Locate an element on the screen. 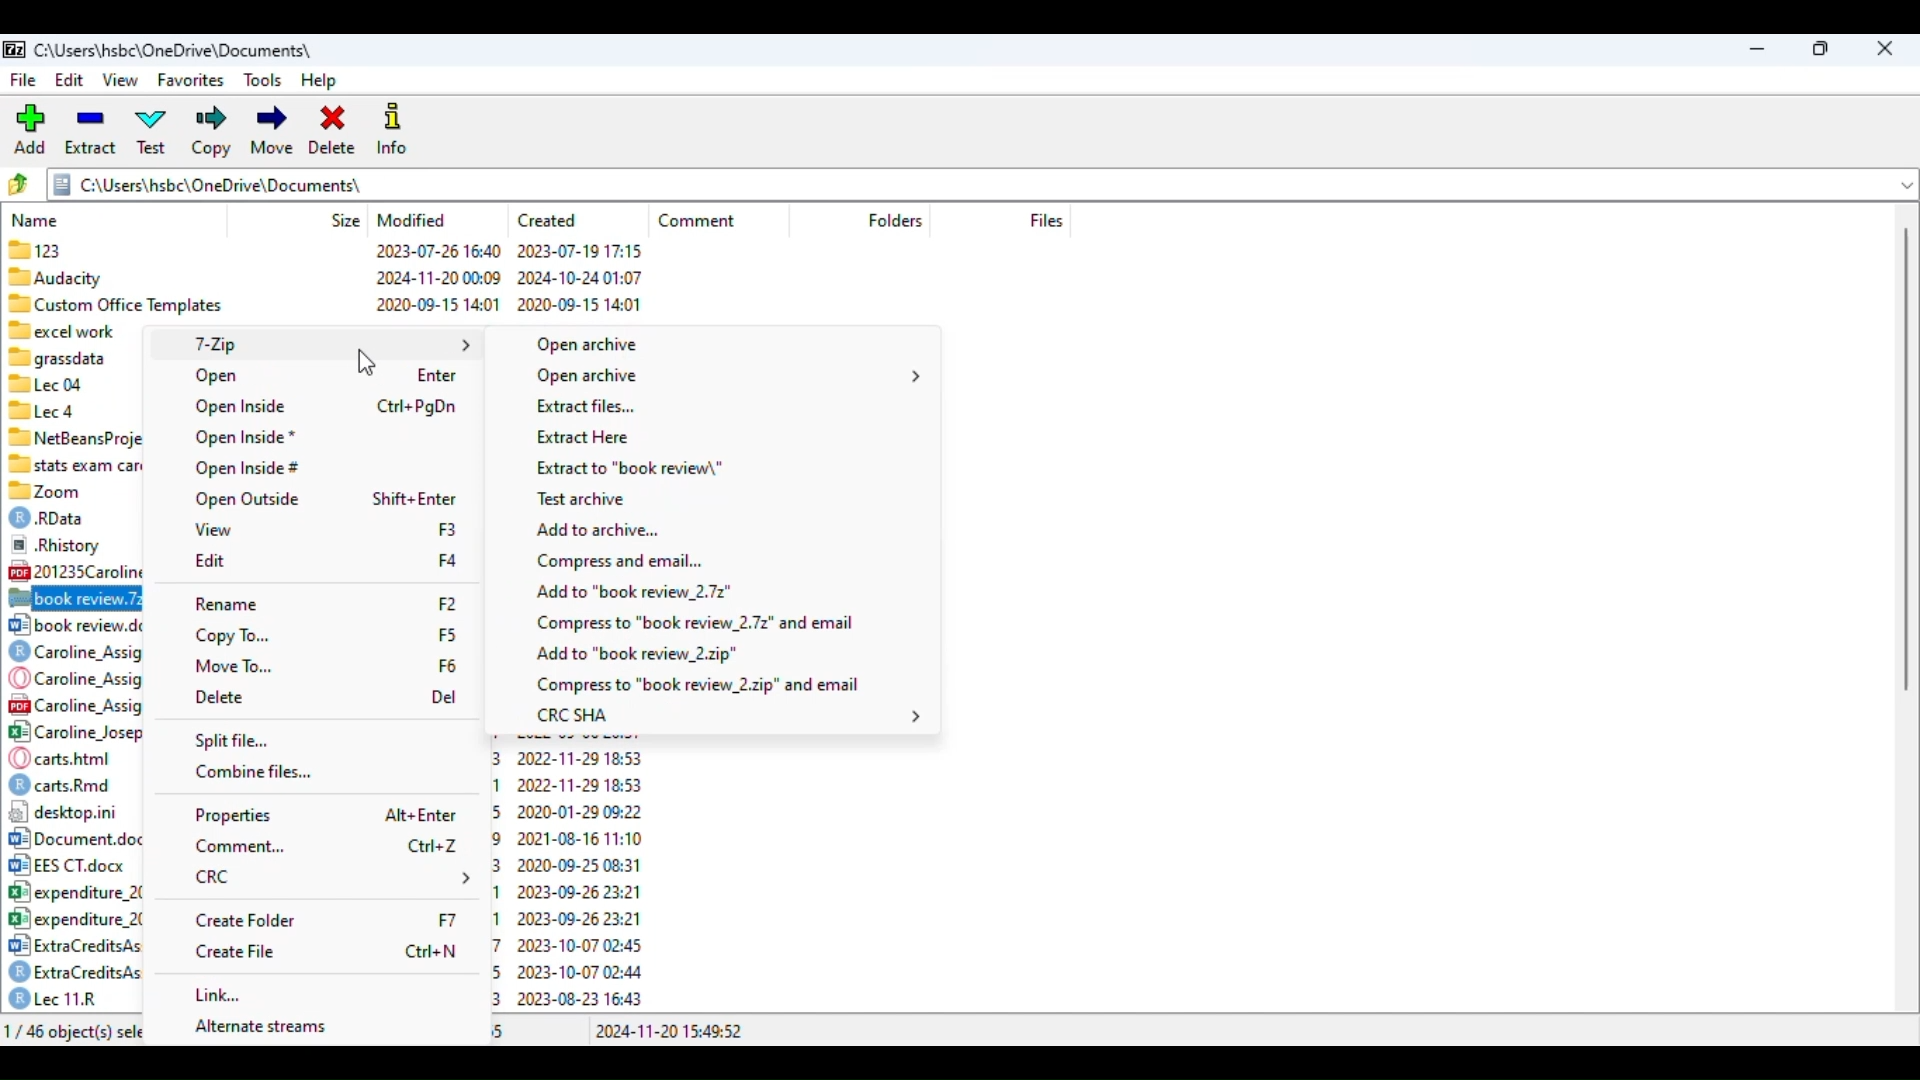 The height and width of the screenshot is (1080, 1920). 7-Zip is located at coordinates (331, 343).